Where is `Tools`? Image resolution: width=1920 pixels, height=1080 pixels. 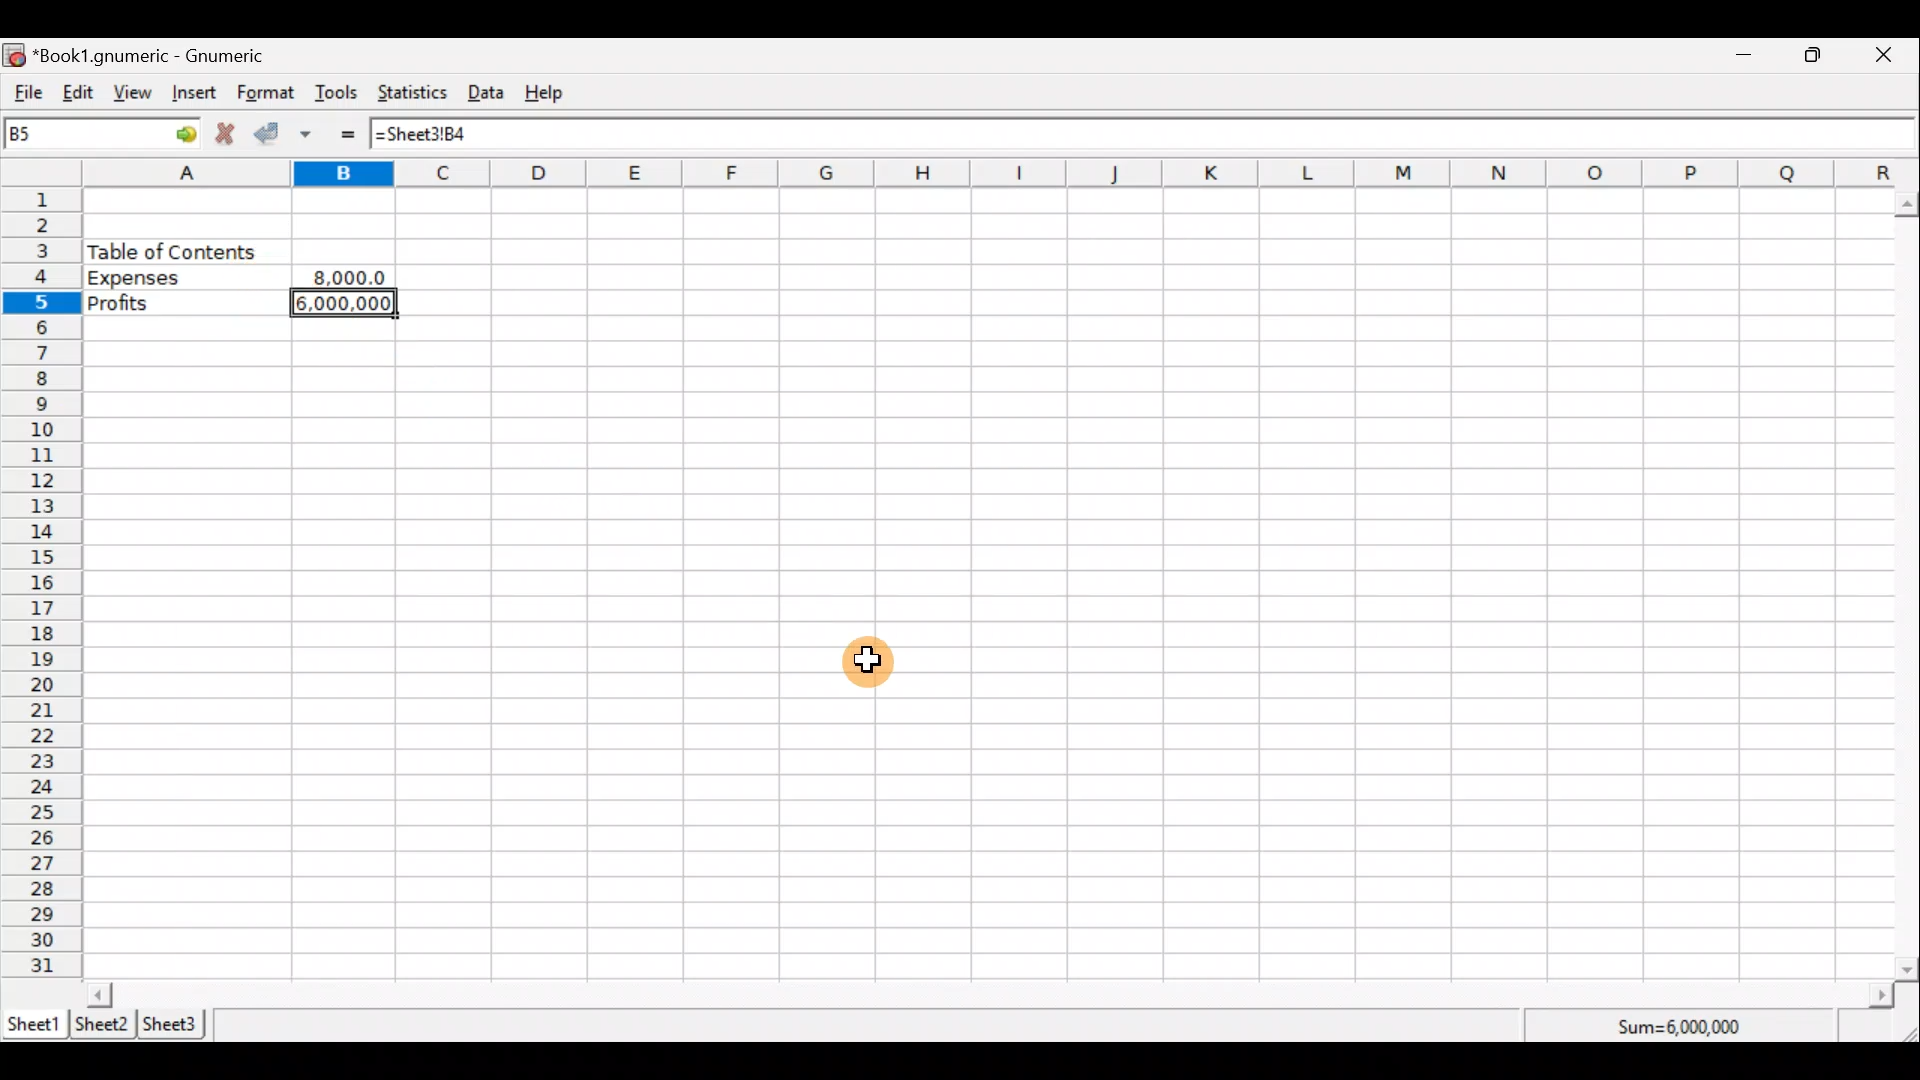 Tools is located at coordinates (337, 94).